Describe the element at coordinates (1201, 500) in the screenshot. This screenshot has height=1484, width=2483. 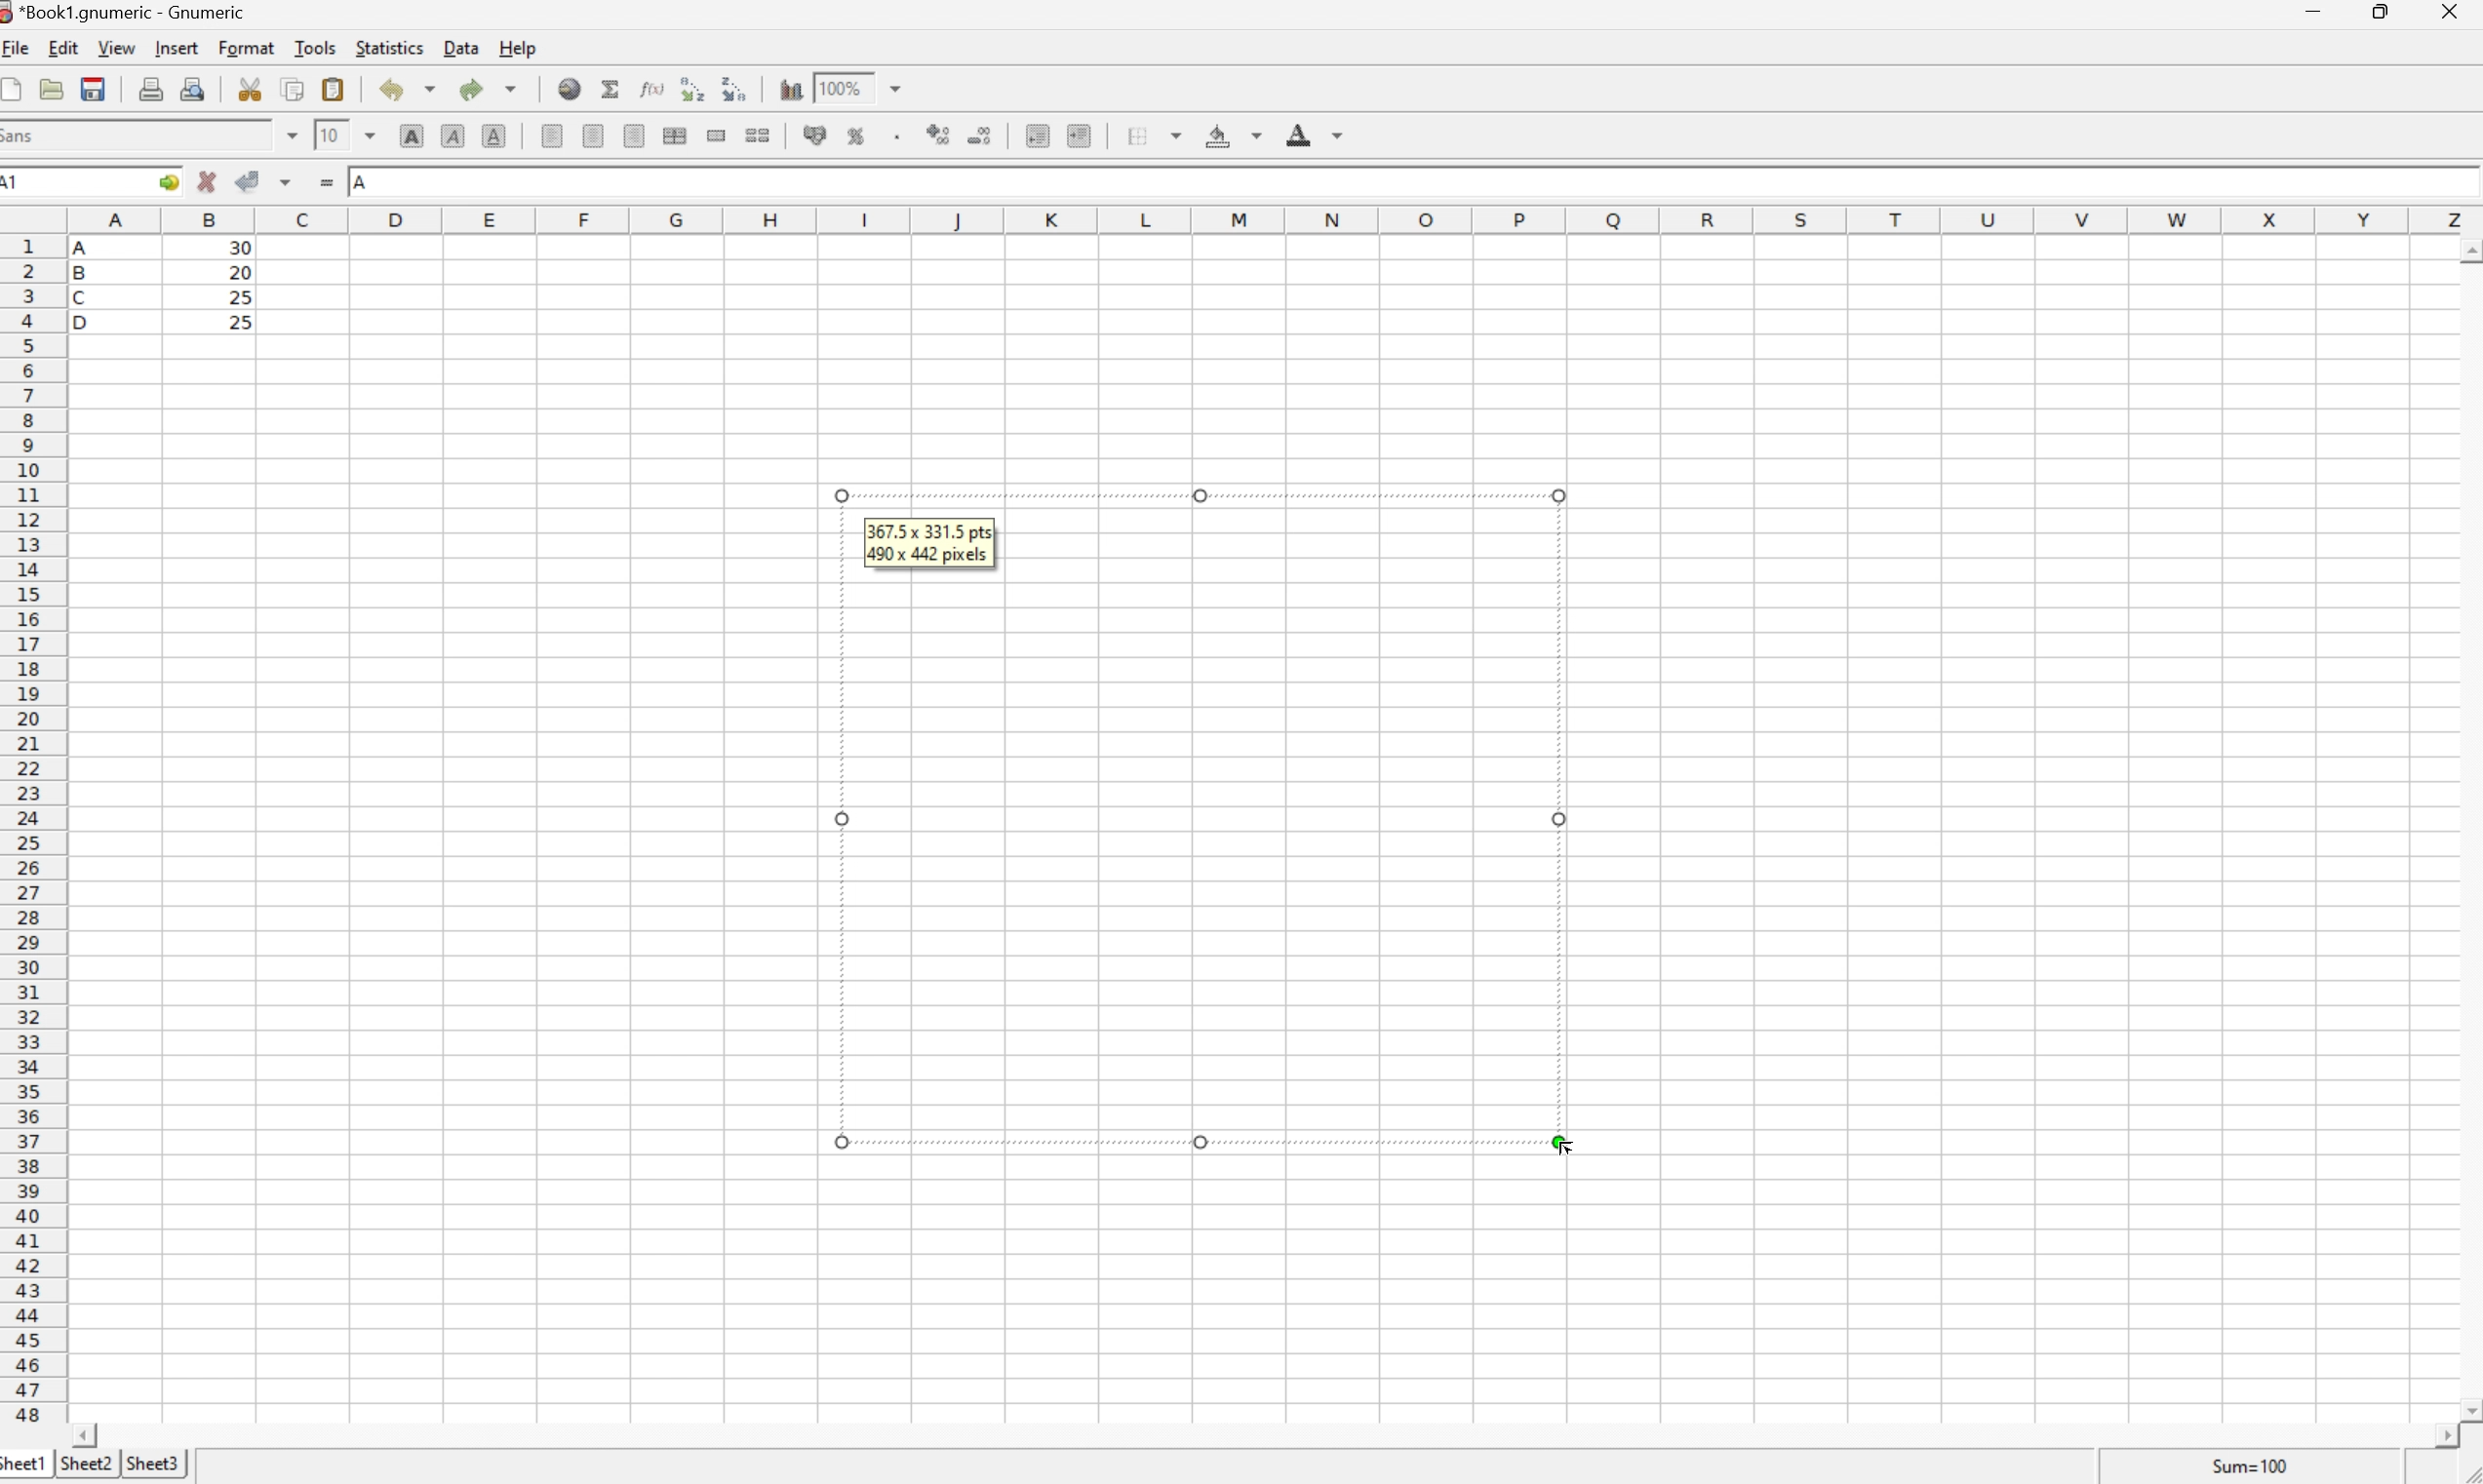
I see `` at that location.